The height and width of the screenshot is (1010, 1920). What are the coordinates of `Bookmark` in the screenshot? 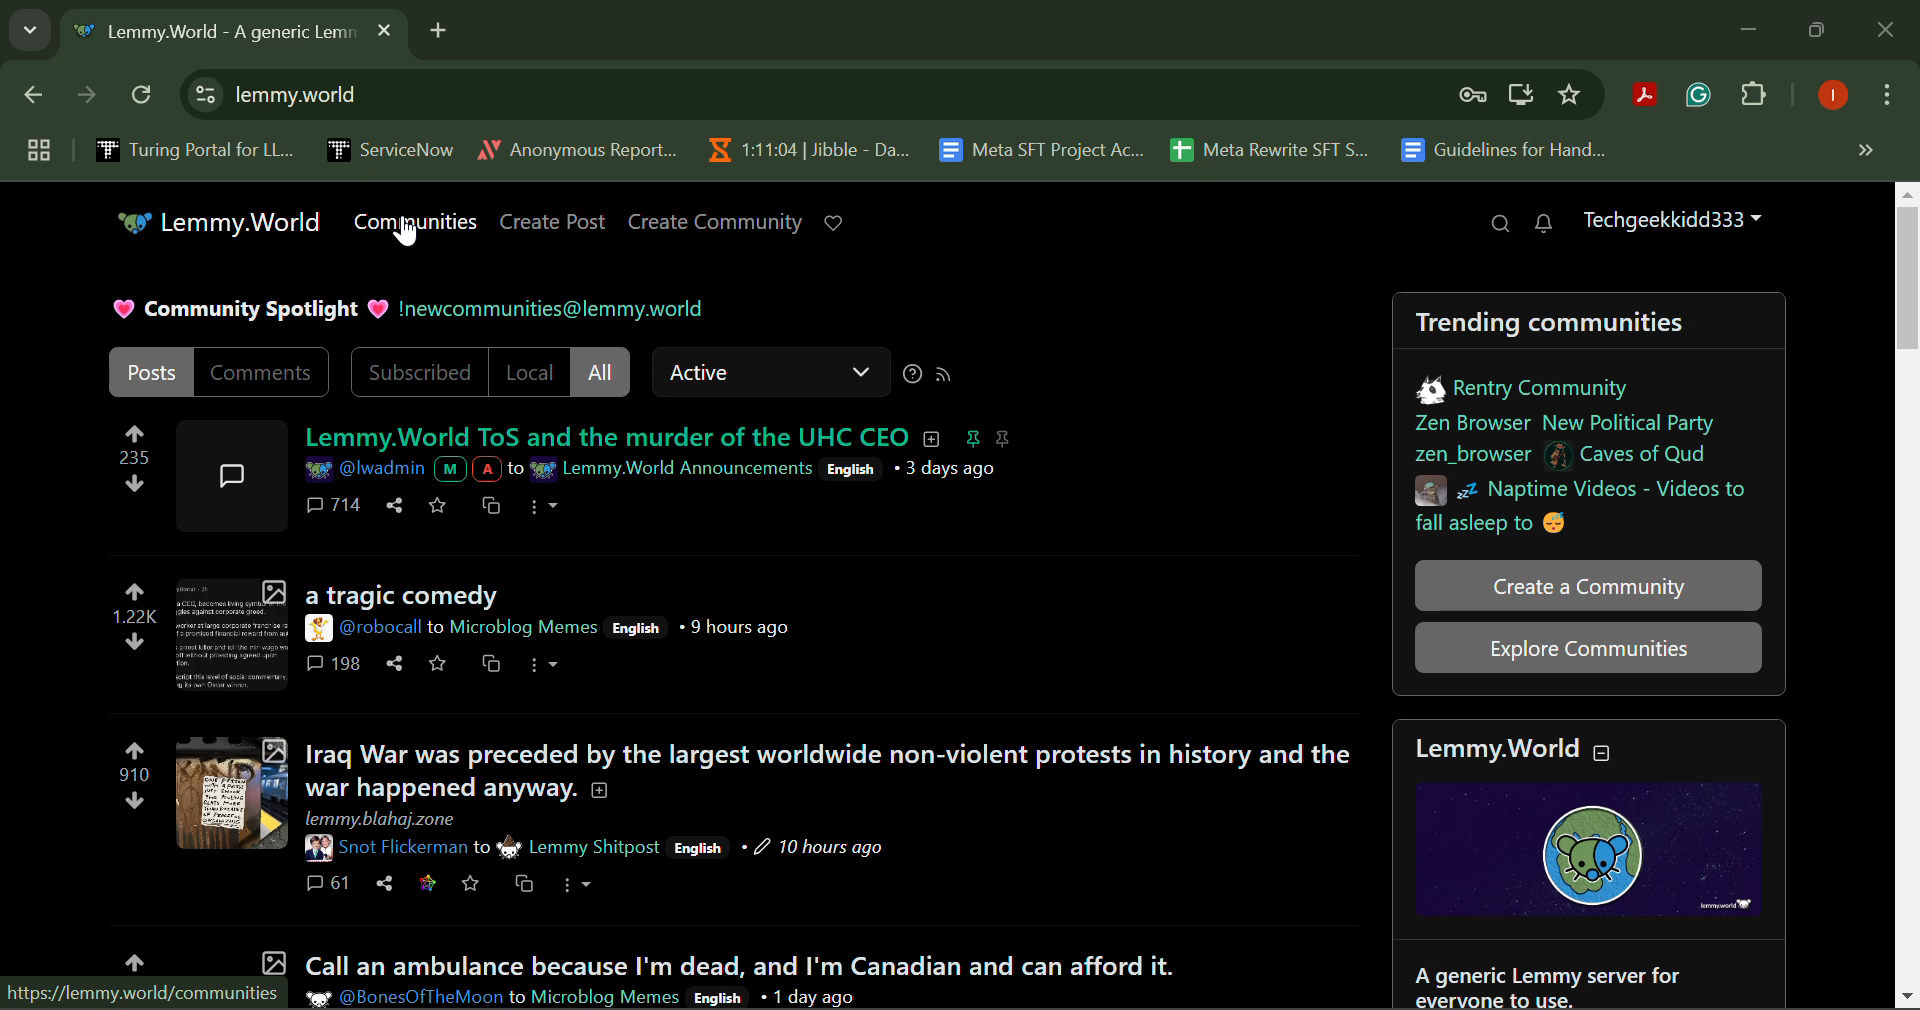 It's located at (1571, 95).